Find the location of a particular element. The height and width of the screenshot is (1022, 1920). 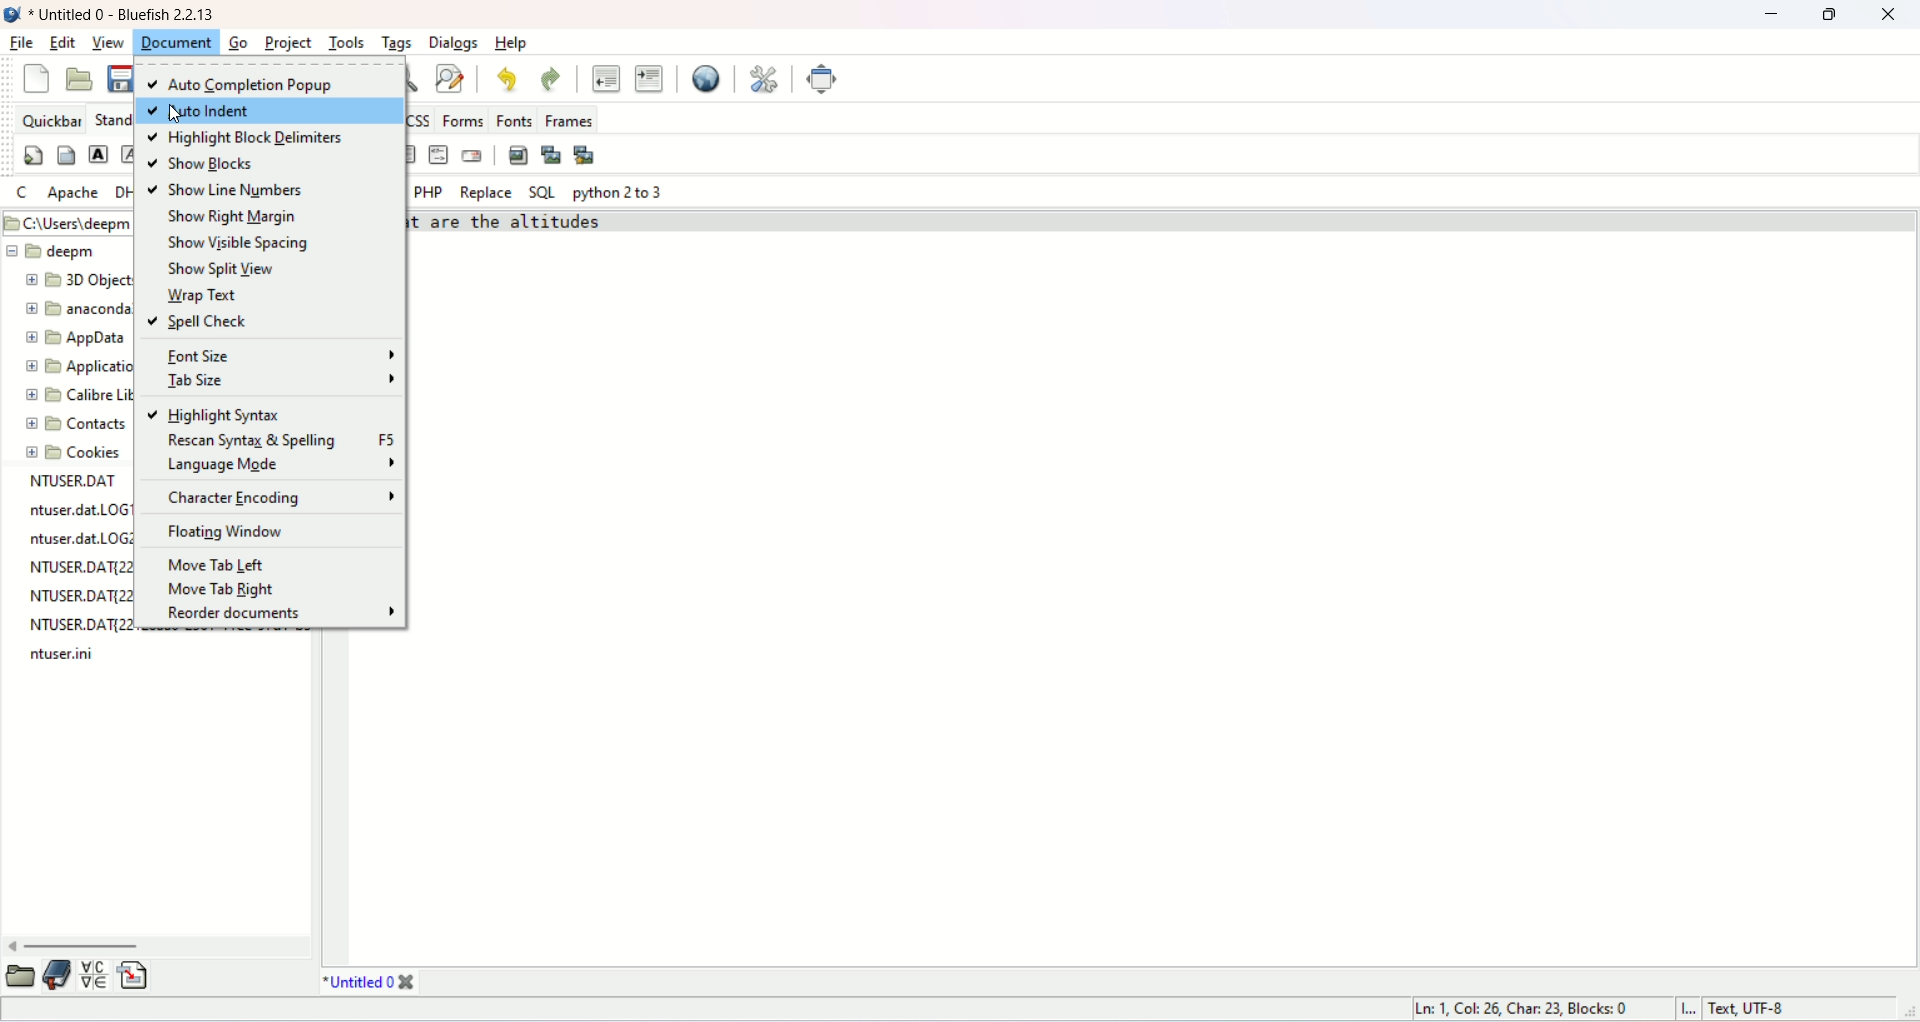

reorder documents is located at coordinates (279, 612).